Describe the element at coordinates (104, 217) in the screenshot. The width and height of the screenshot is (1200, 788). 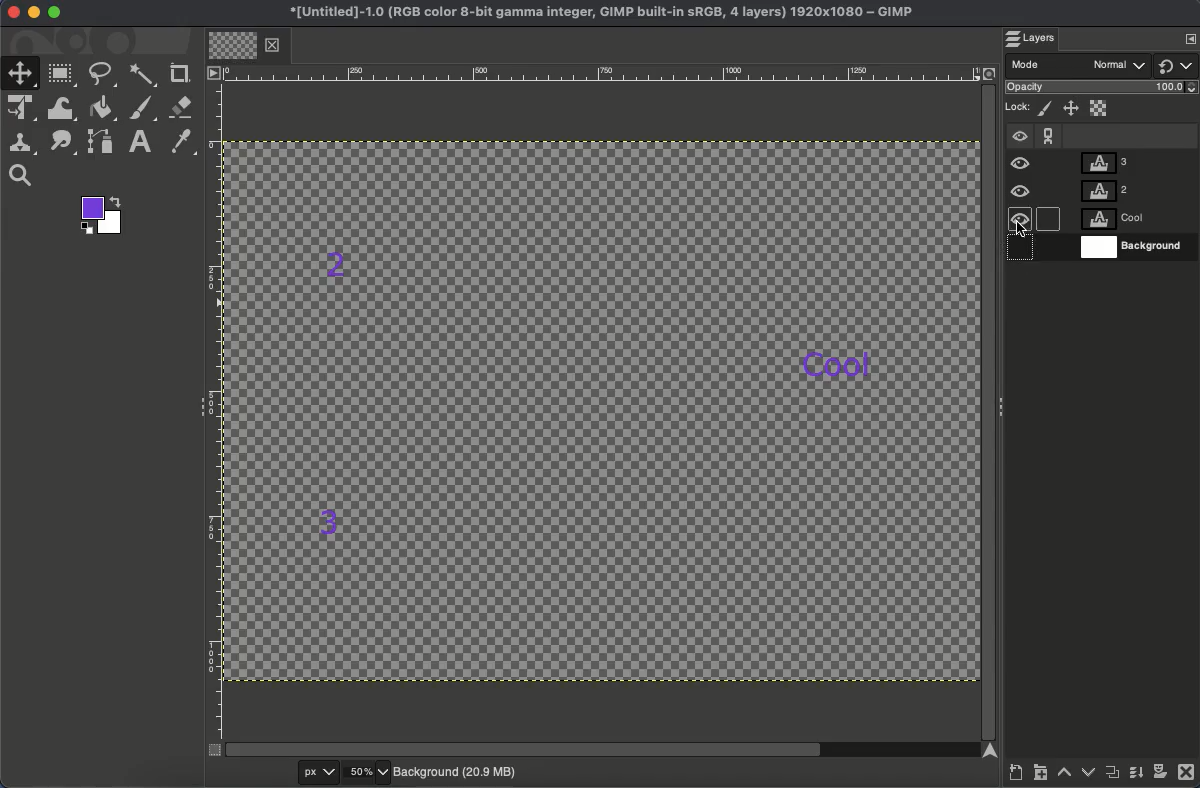
I see `Colors` at that location.